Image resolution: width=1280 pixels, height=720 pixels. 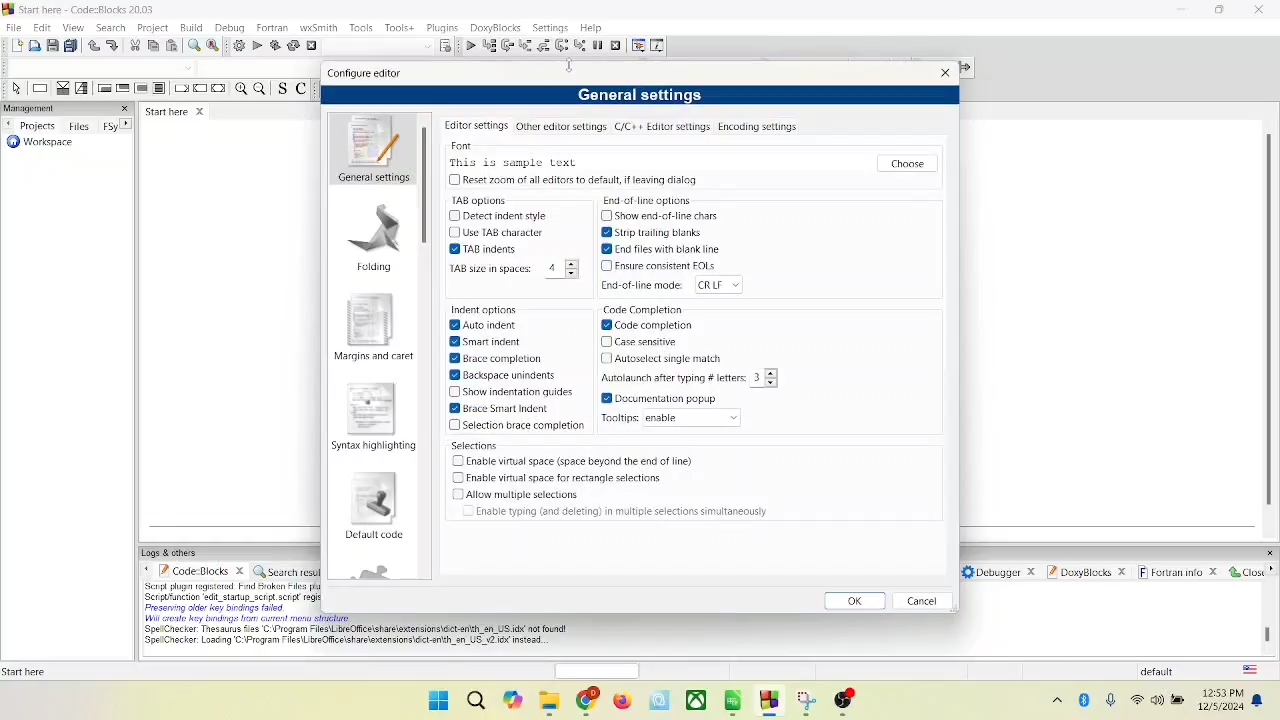 I want to click on text, so click(x=512, y=163).